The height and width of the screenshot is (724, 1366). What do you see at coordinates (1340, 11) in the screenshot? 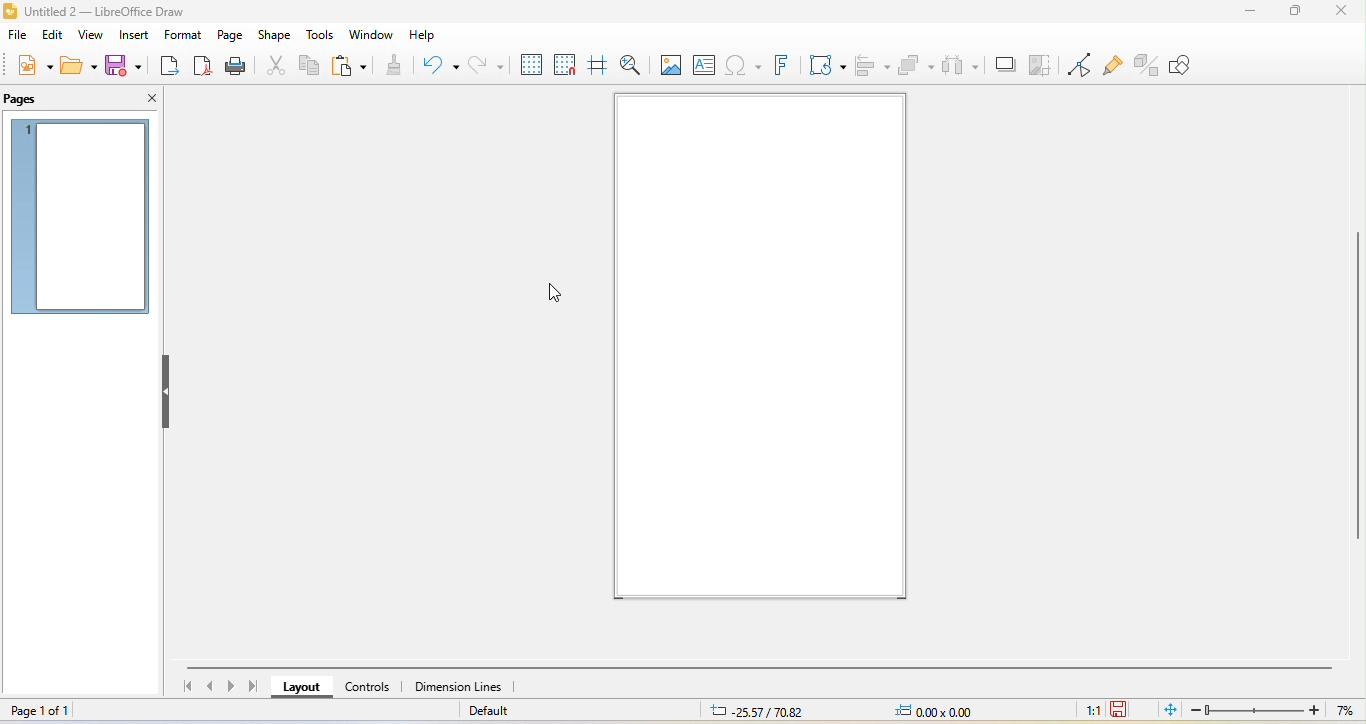
I see `close` at bounding box center [1340, 11].